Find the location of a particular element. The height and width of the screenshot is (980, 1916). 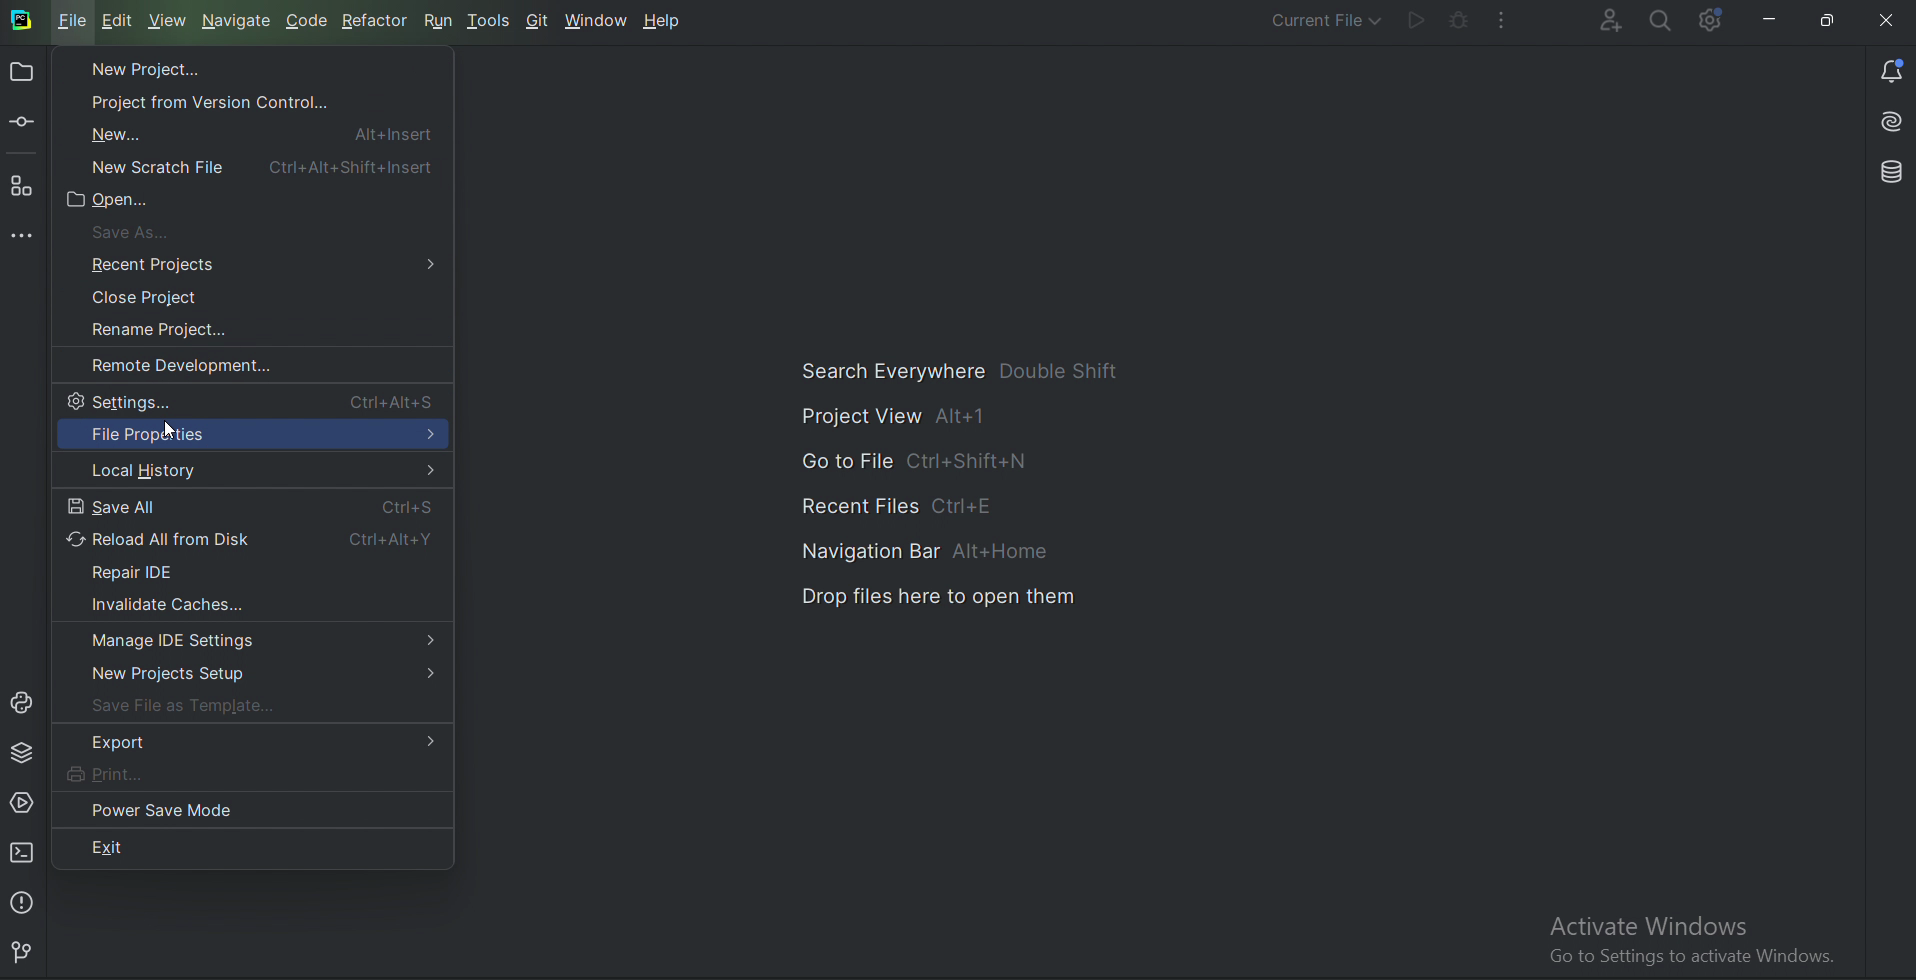

Power save mode is located at coordinates (166, 809).